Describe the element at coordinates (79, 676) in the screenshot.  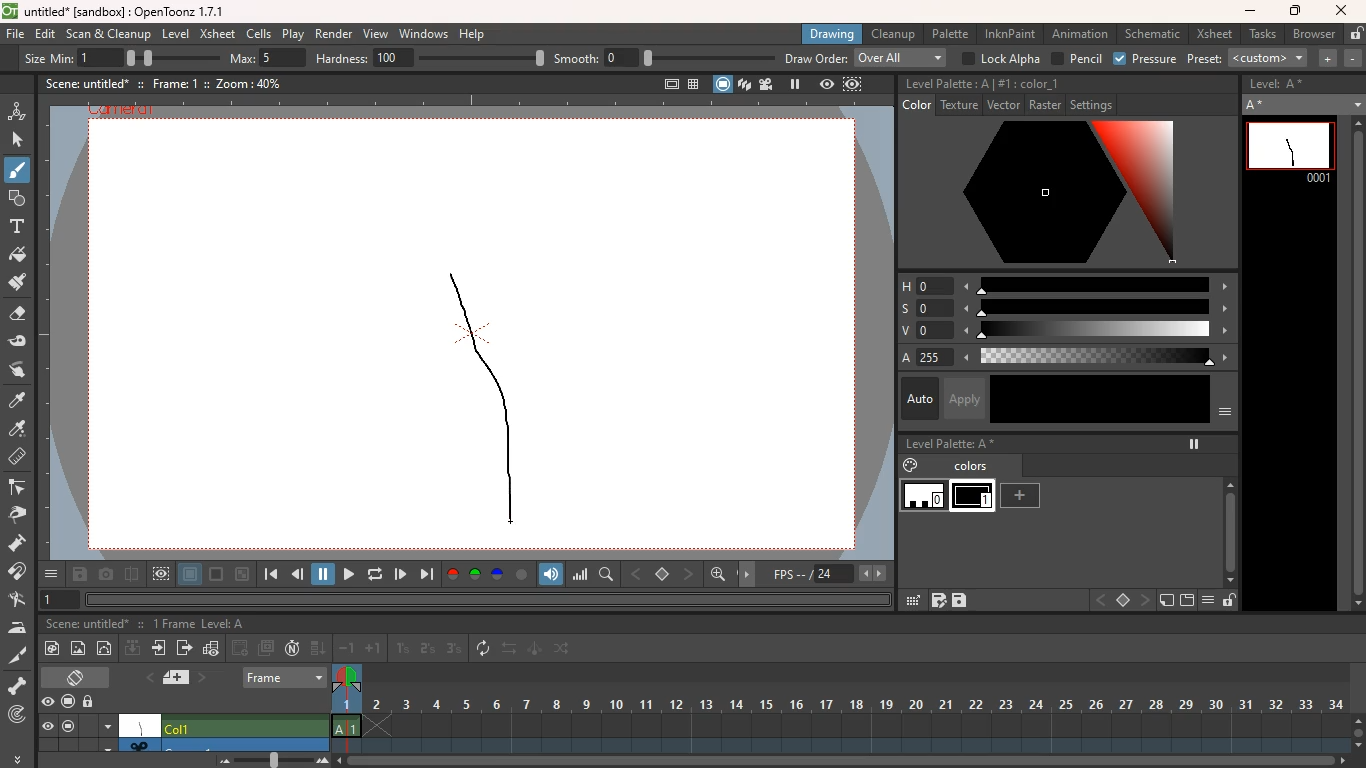
I see `screen` at that location.